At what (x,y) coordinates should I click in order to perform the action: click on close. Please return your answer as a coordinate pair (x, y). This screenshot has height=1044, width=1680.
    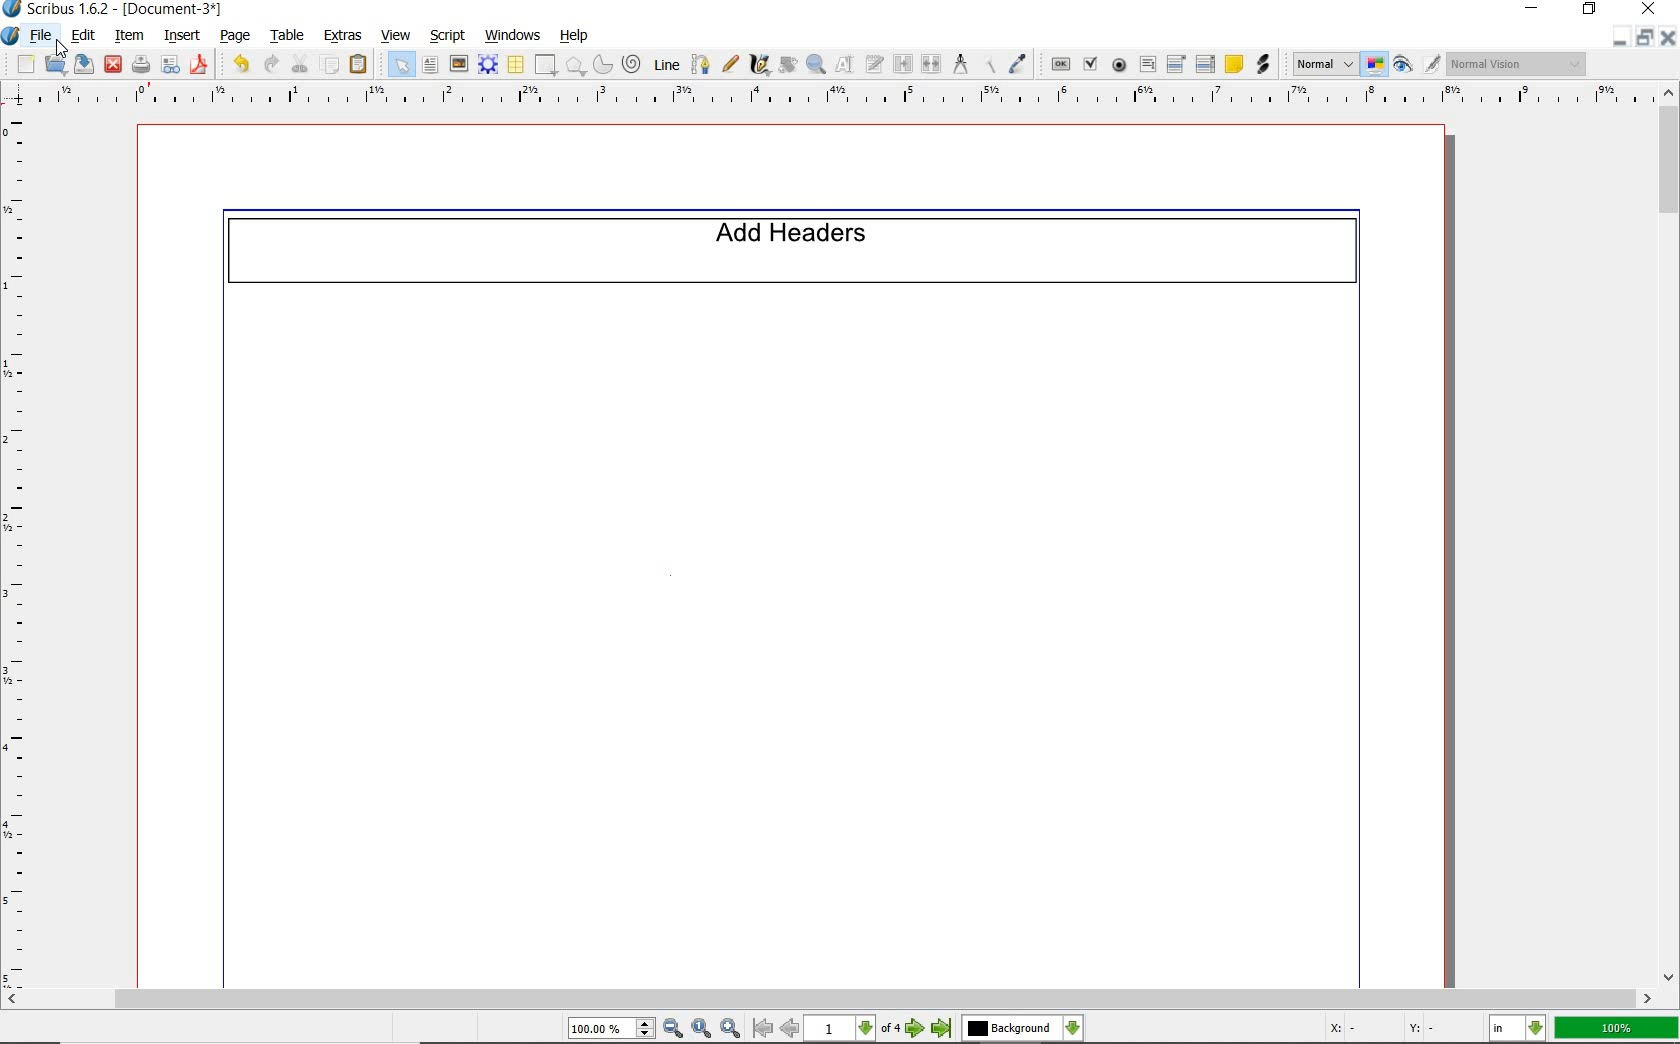
    Looking at the image, I should click on (1649, 9).